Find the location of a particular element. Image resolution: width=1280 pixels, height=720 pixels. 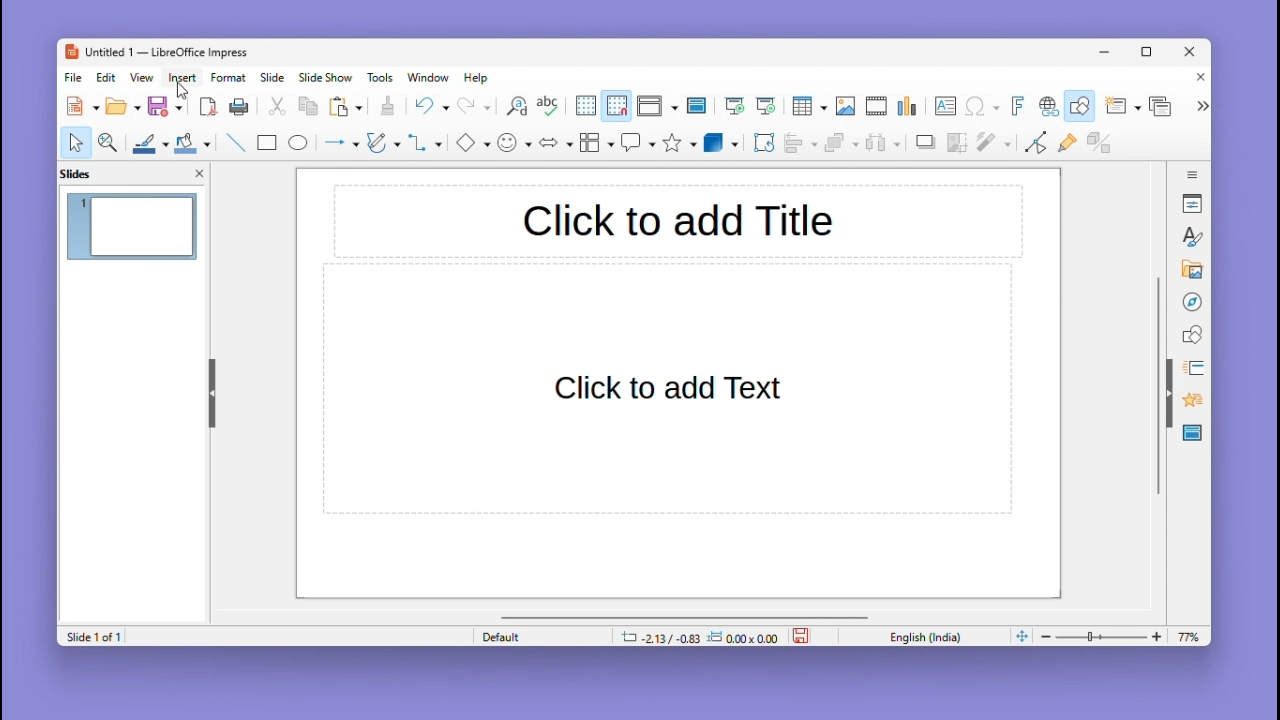

Distribute is located at coordinates (886, 145).